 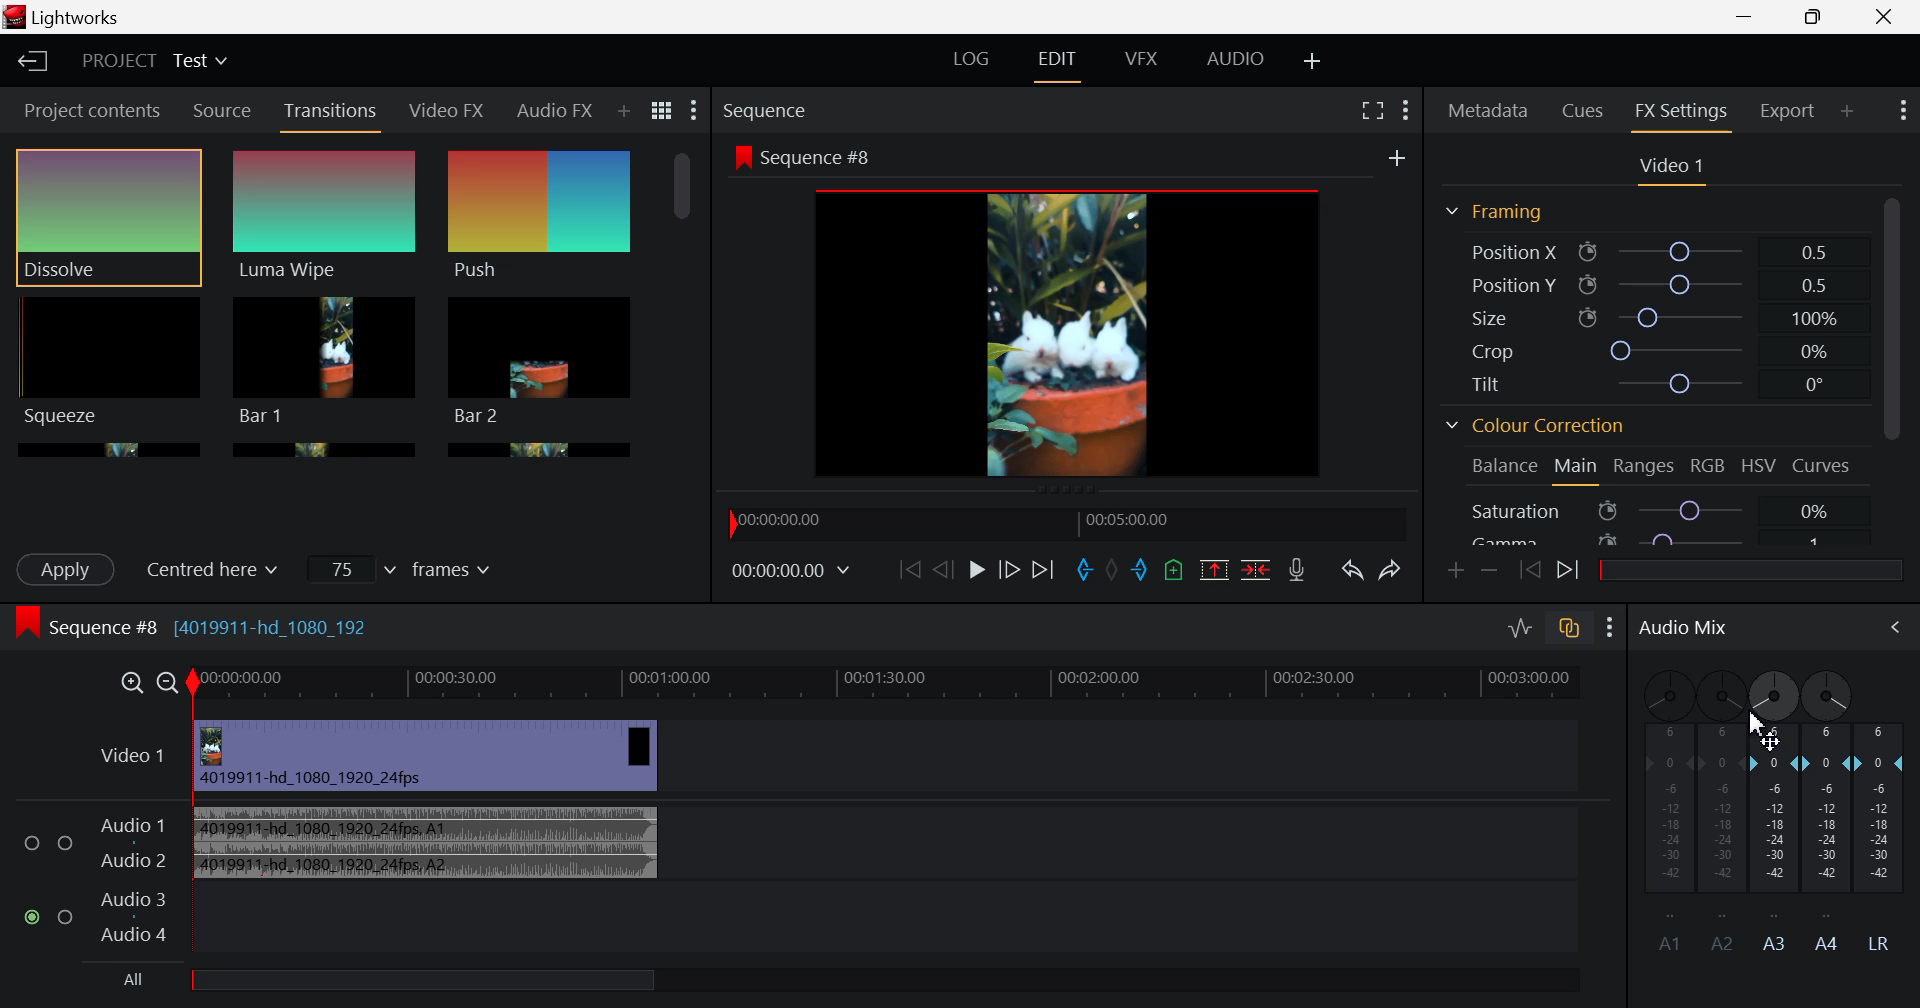 I want to click on A4 Channel Decibel Level, so click(x=1830, y=844).